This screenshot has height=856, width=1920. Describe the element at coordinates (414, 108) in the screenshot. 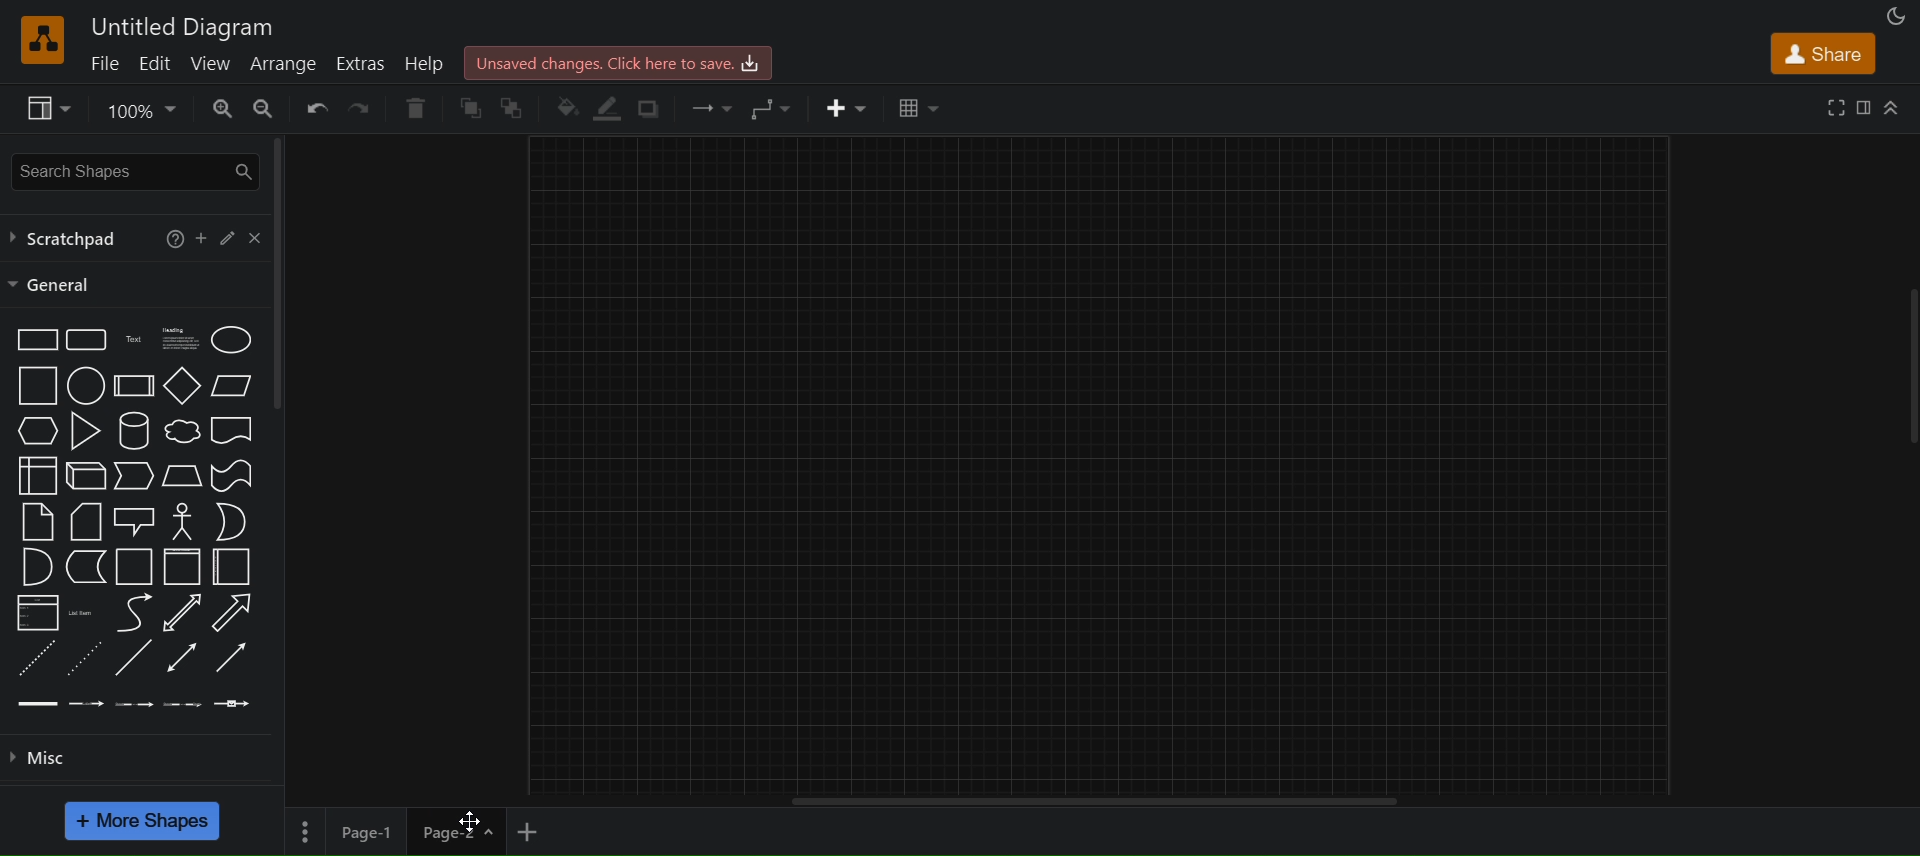

I see `delete` at that location.